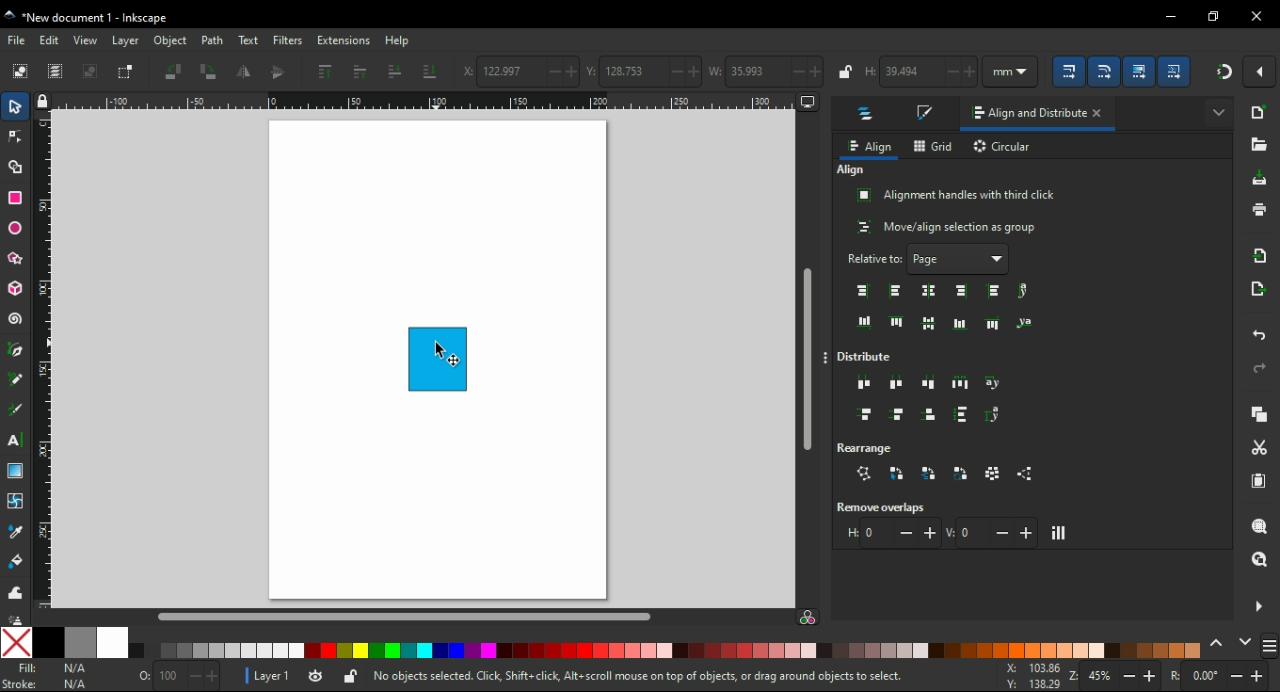 This screenshot has width=1280, height=692. I want to click on 3D box tool, so click(14, 290).